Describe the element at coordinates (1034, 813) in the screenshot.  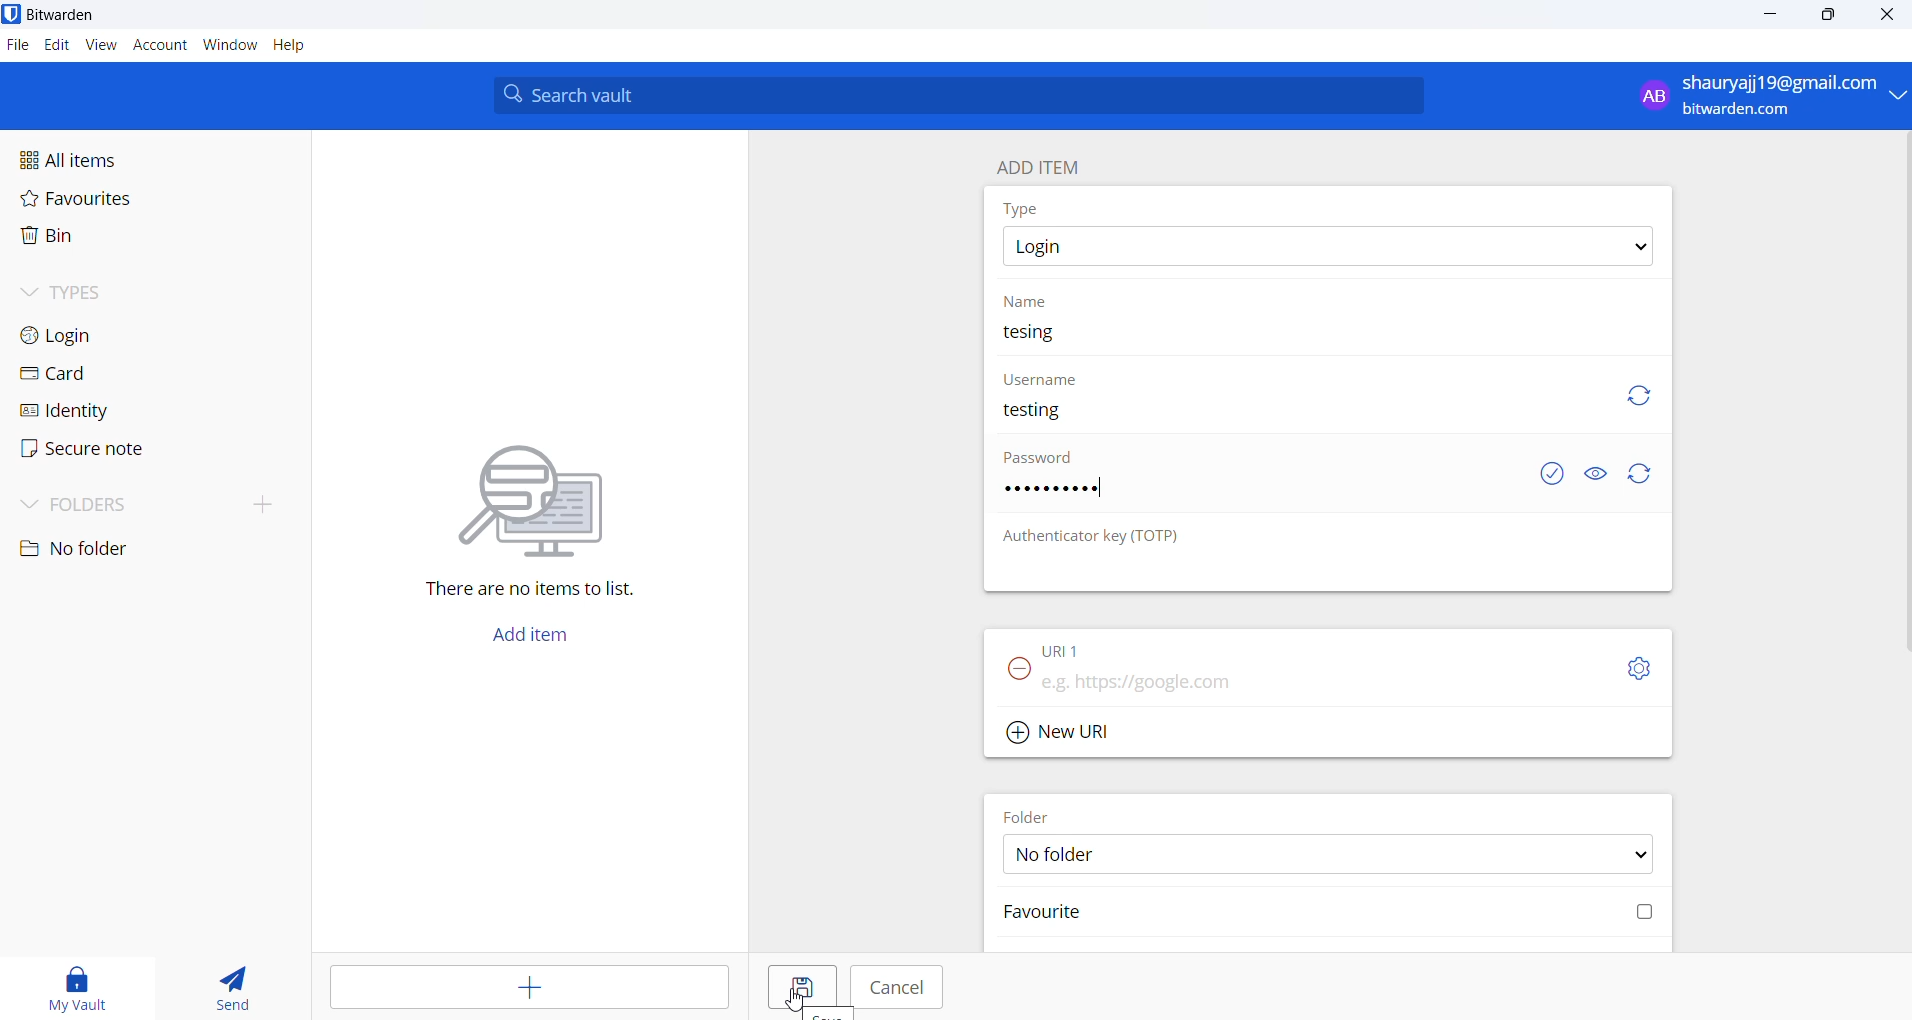
I see `Folder` at that location.